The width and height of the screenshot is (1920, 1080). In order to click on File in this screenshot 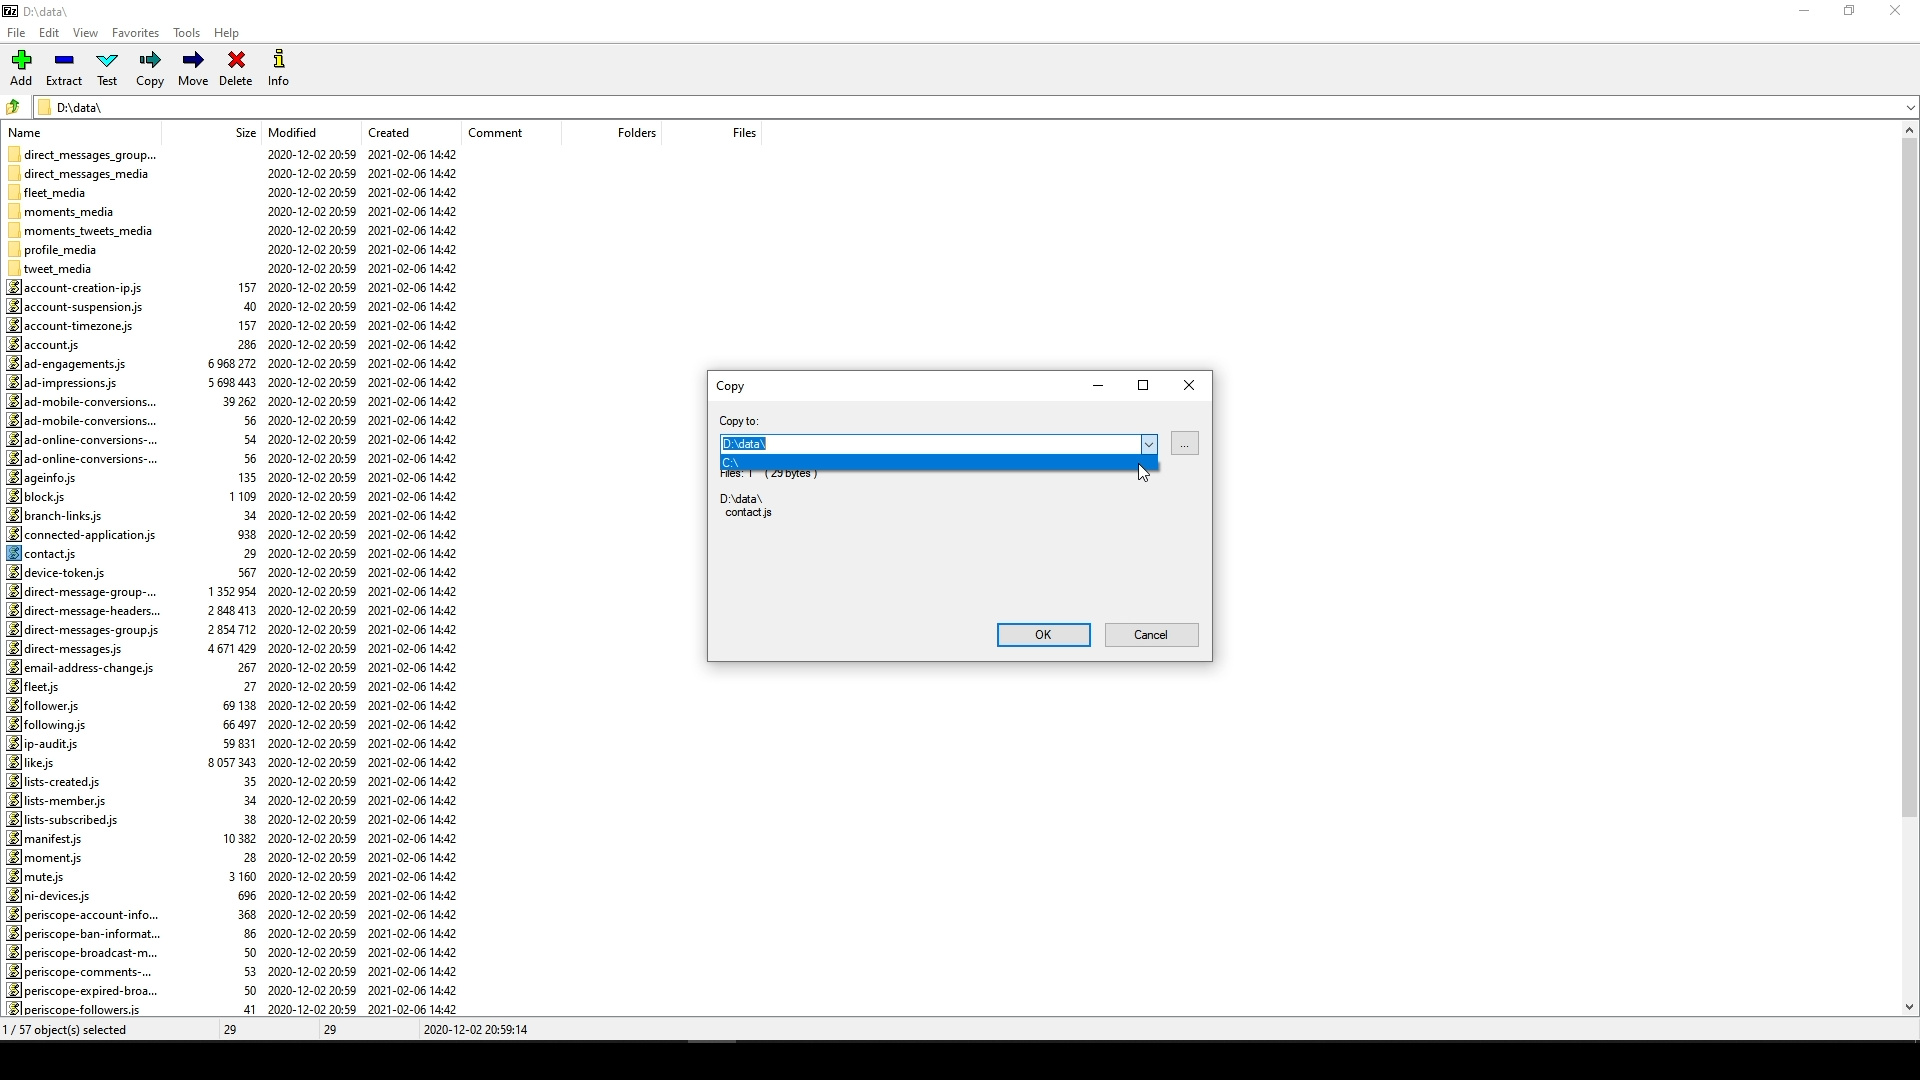, I will do `click(20, 29)`.